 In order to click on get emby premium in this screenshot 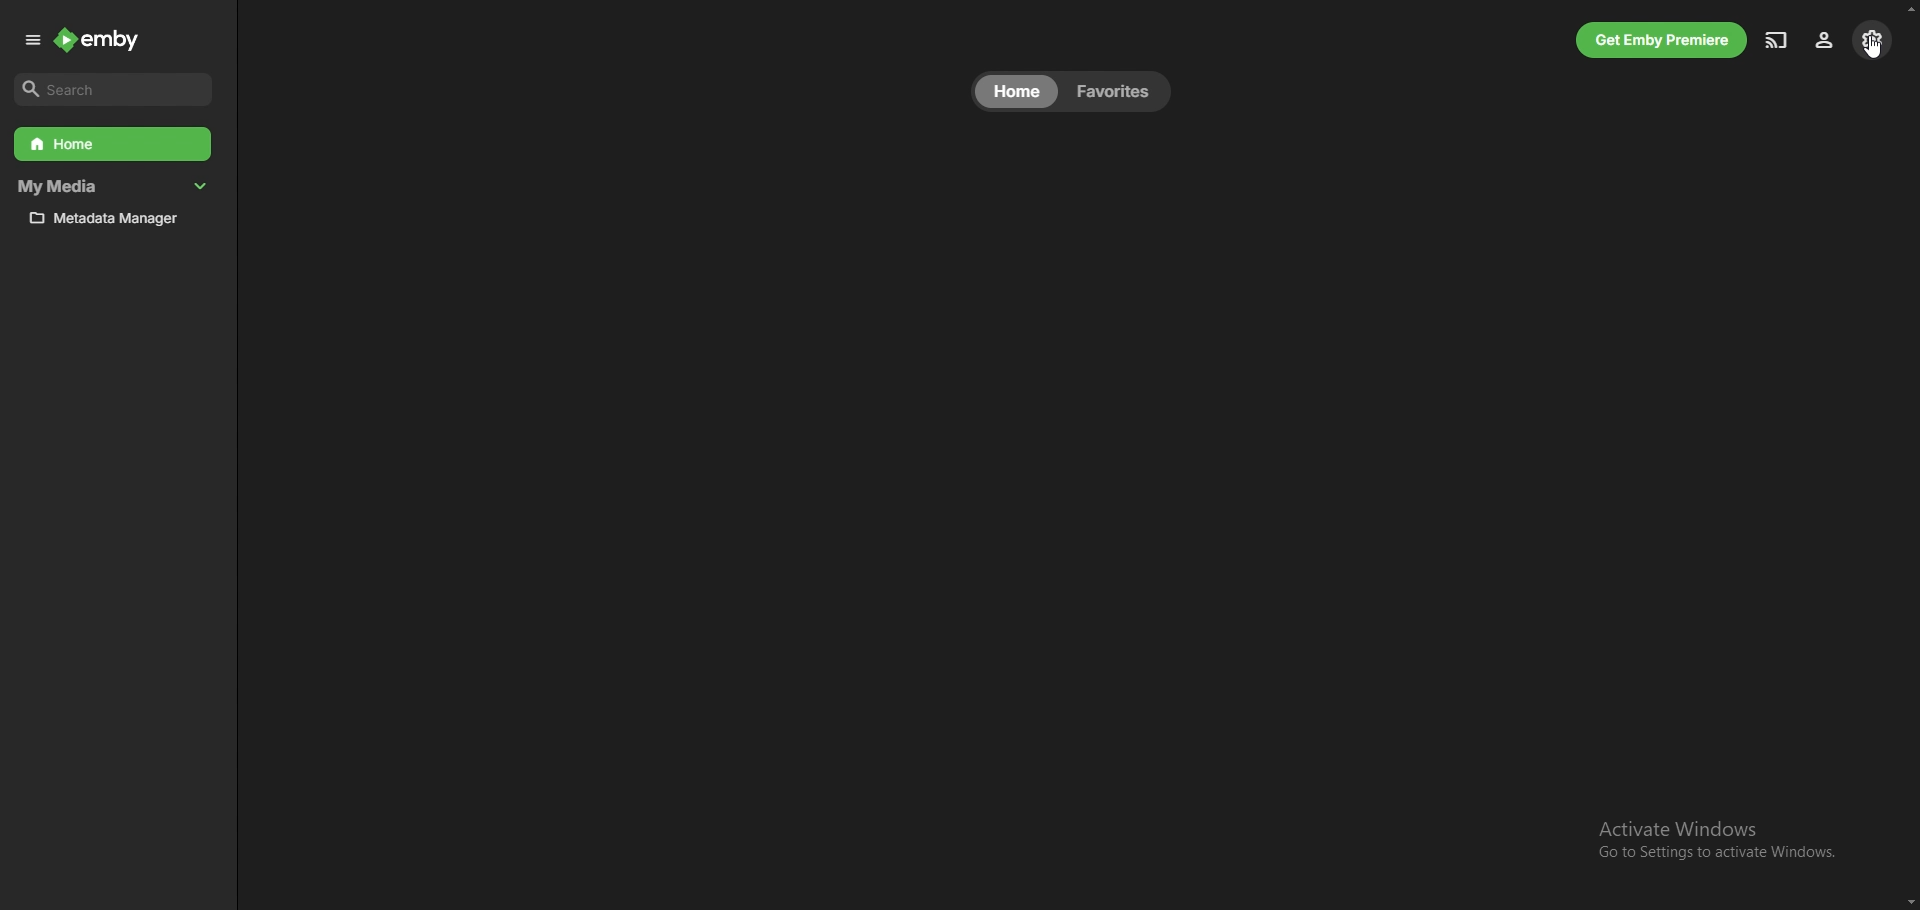, I will do `click(1662, 40)`.